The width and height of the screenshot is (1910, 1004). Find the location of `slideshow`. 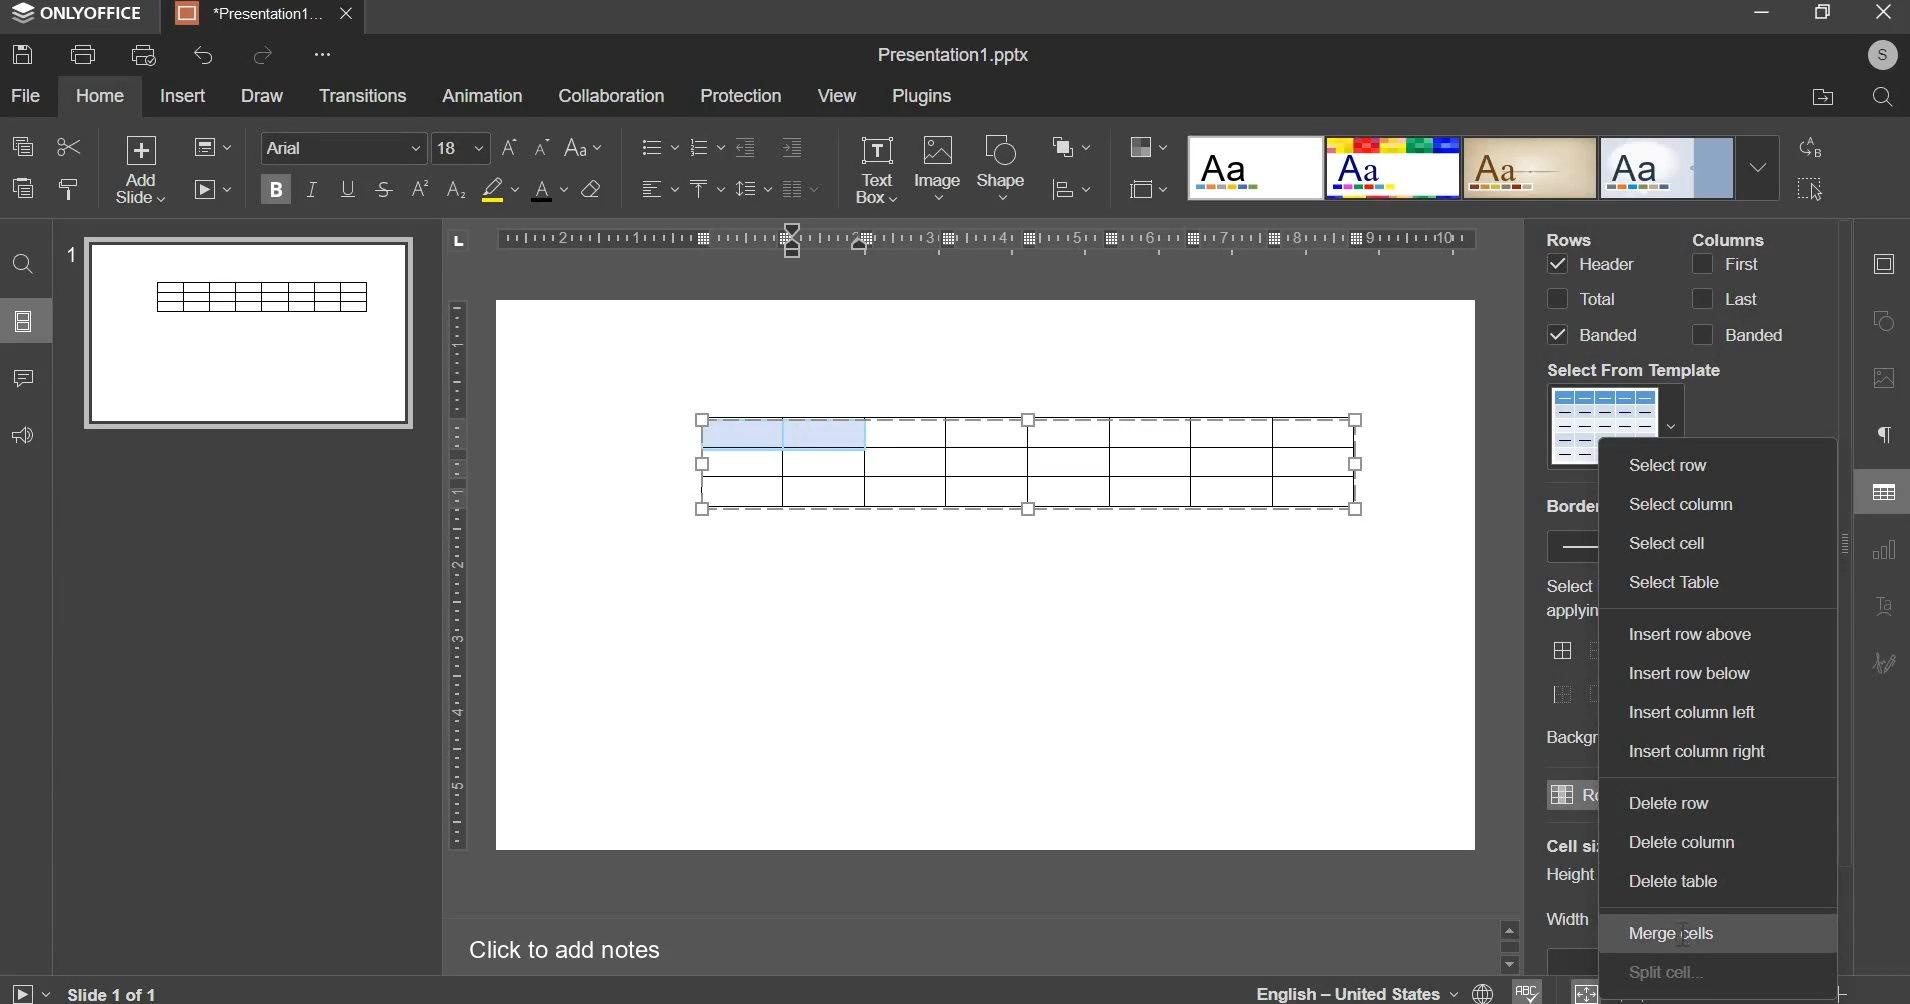

slideshow is located at coordinates (214, 187).